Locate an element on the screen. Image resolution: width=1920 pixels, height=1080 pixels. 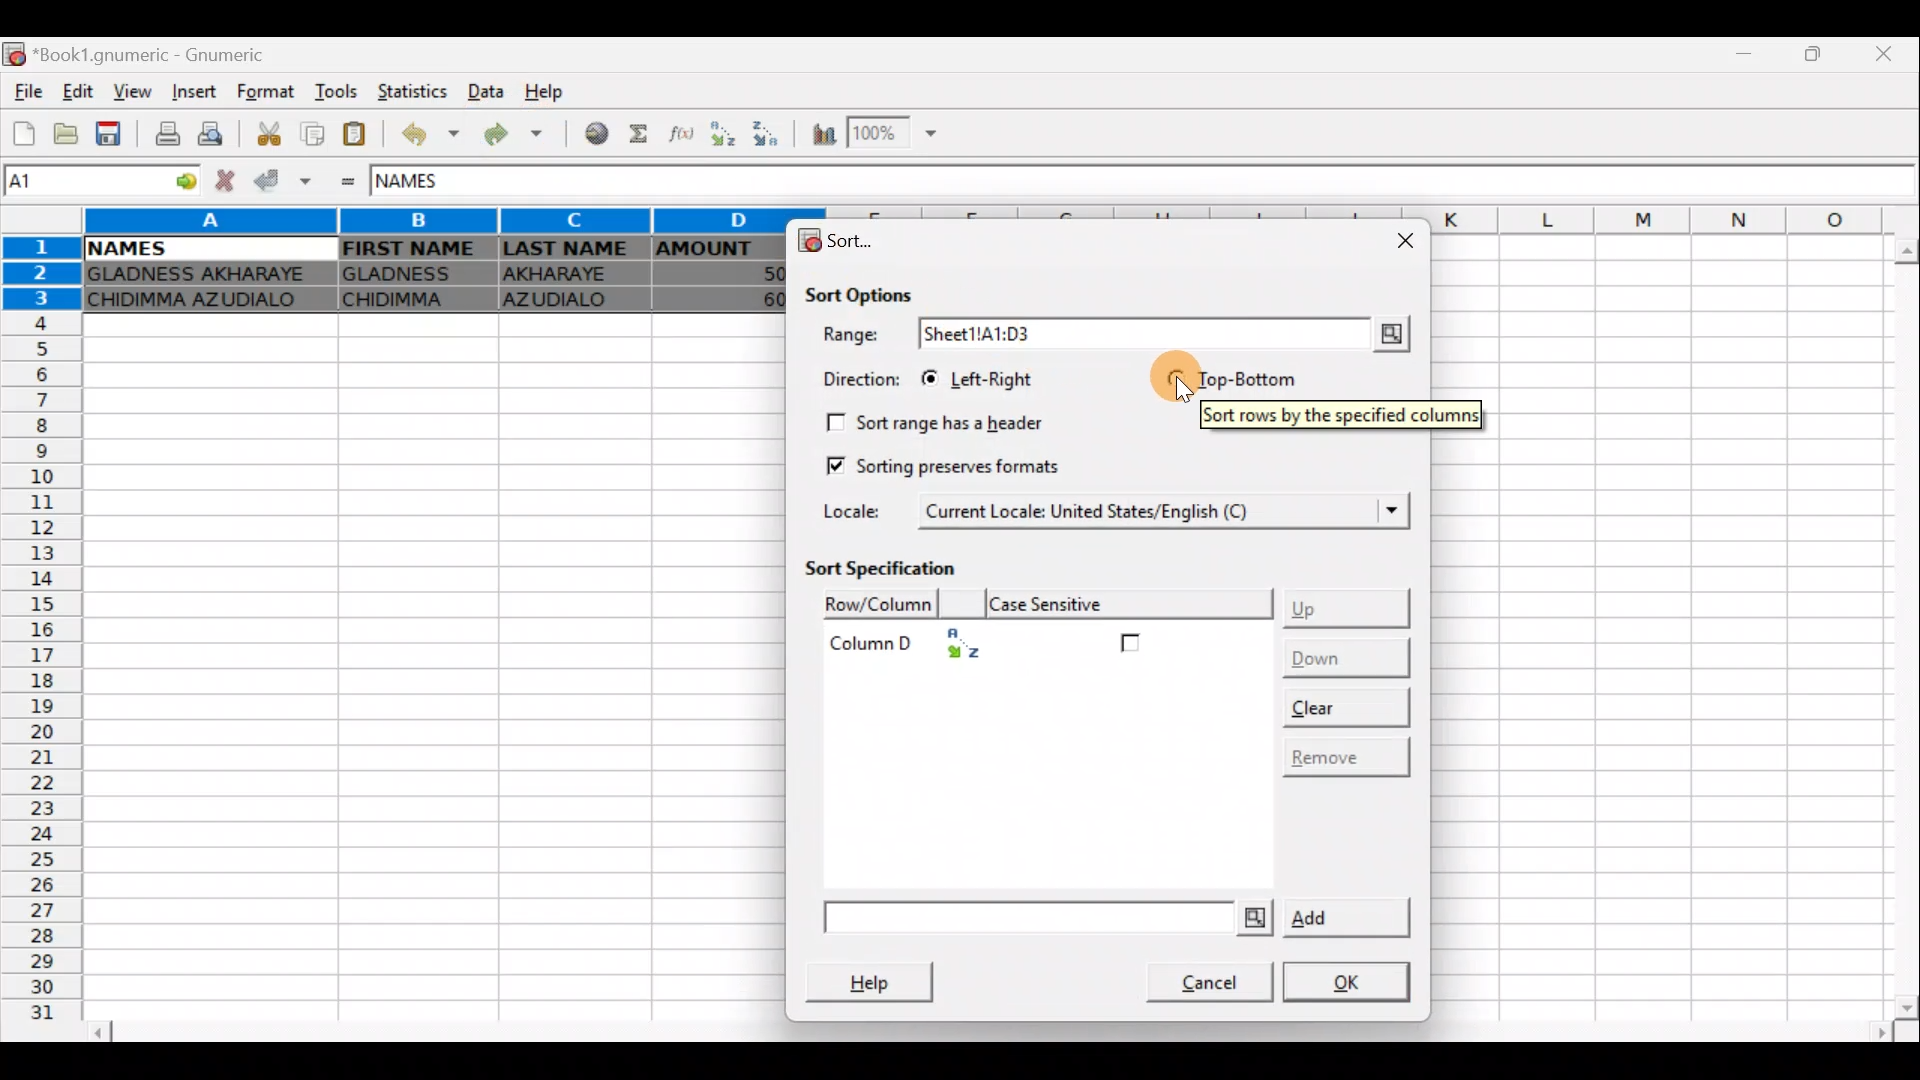
Minimize is located at coordinates (1745, 59).